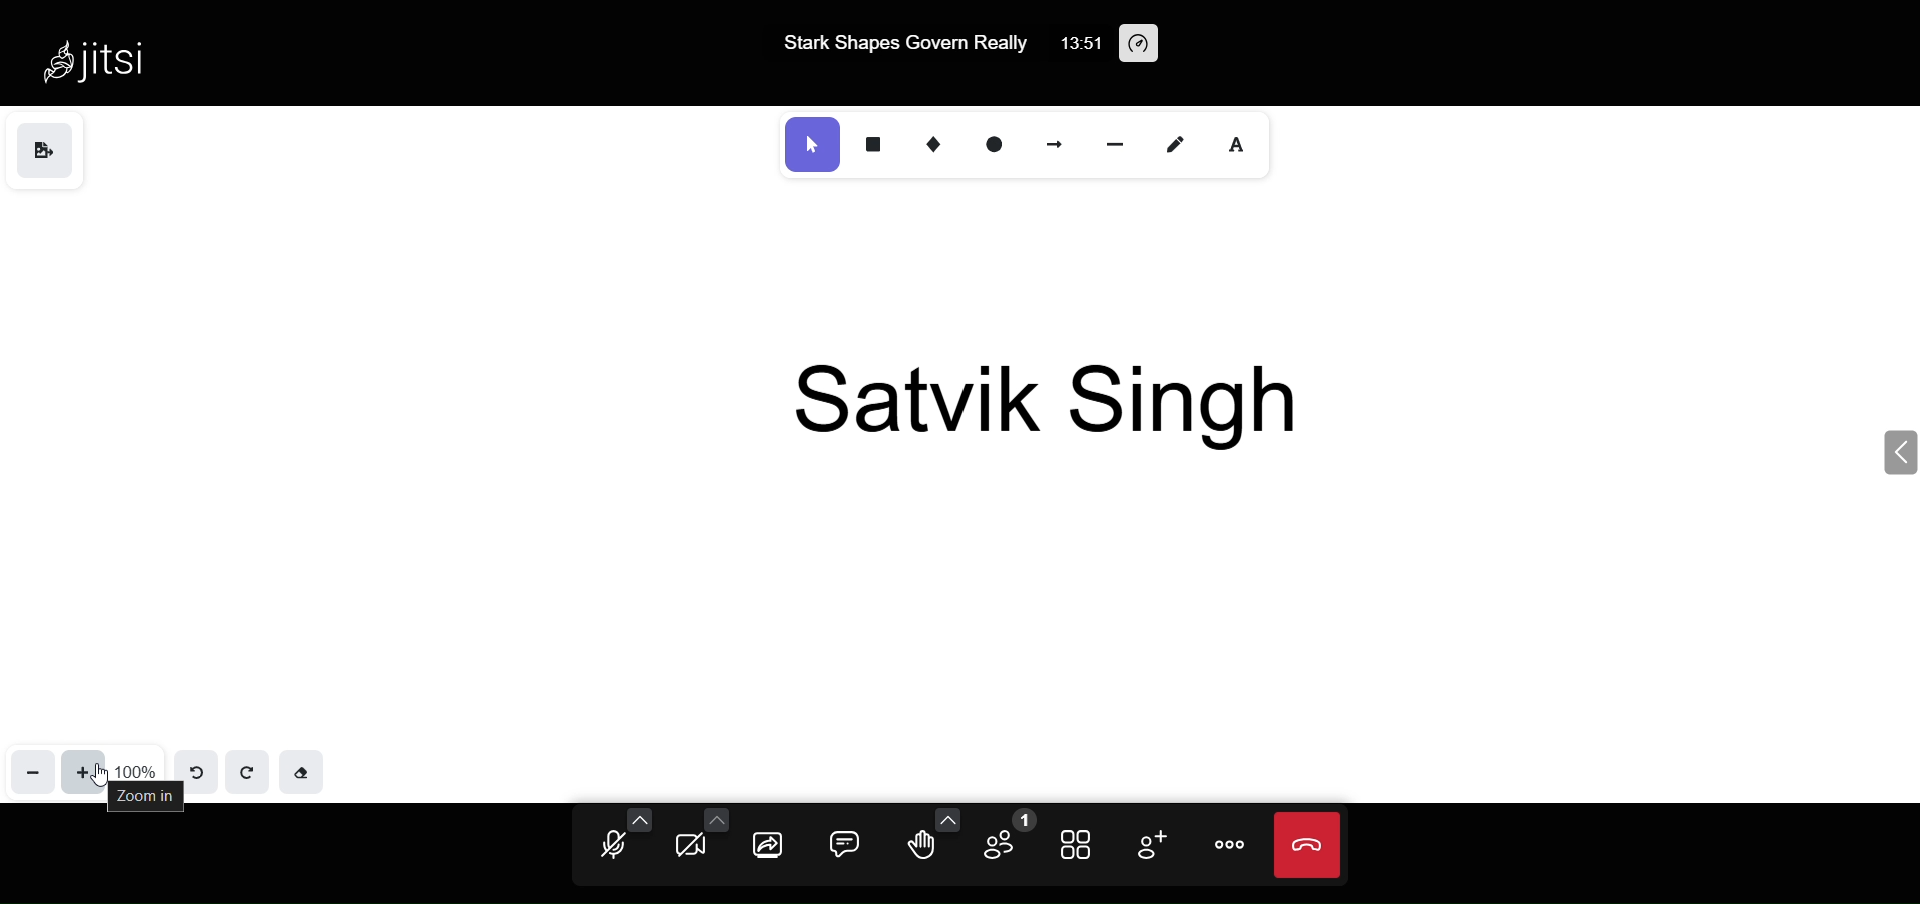 This screenshot has width=1920, height=904. I want to click on performance setting, so click(1142, 46).